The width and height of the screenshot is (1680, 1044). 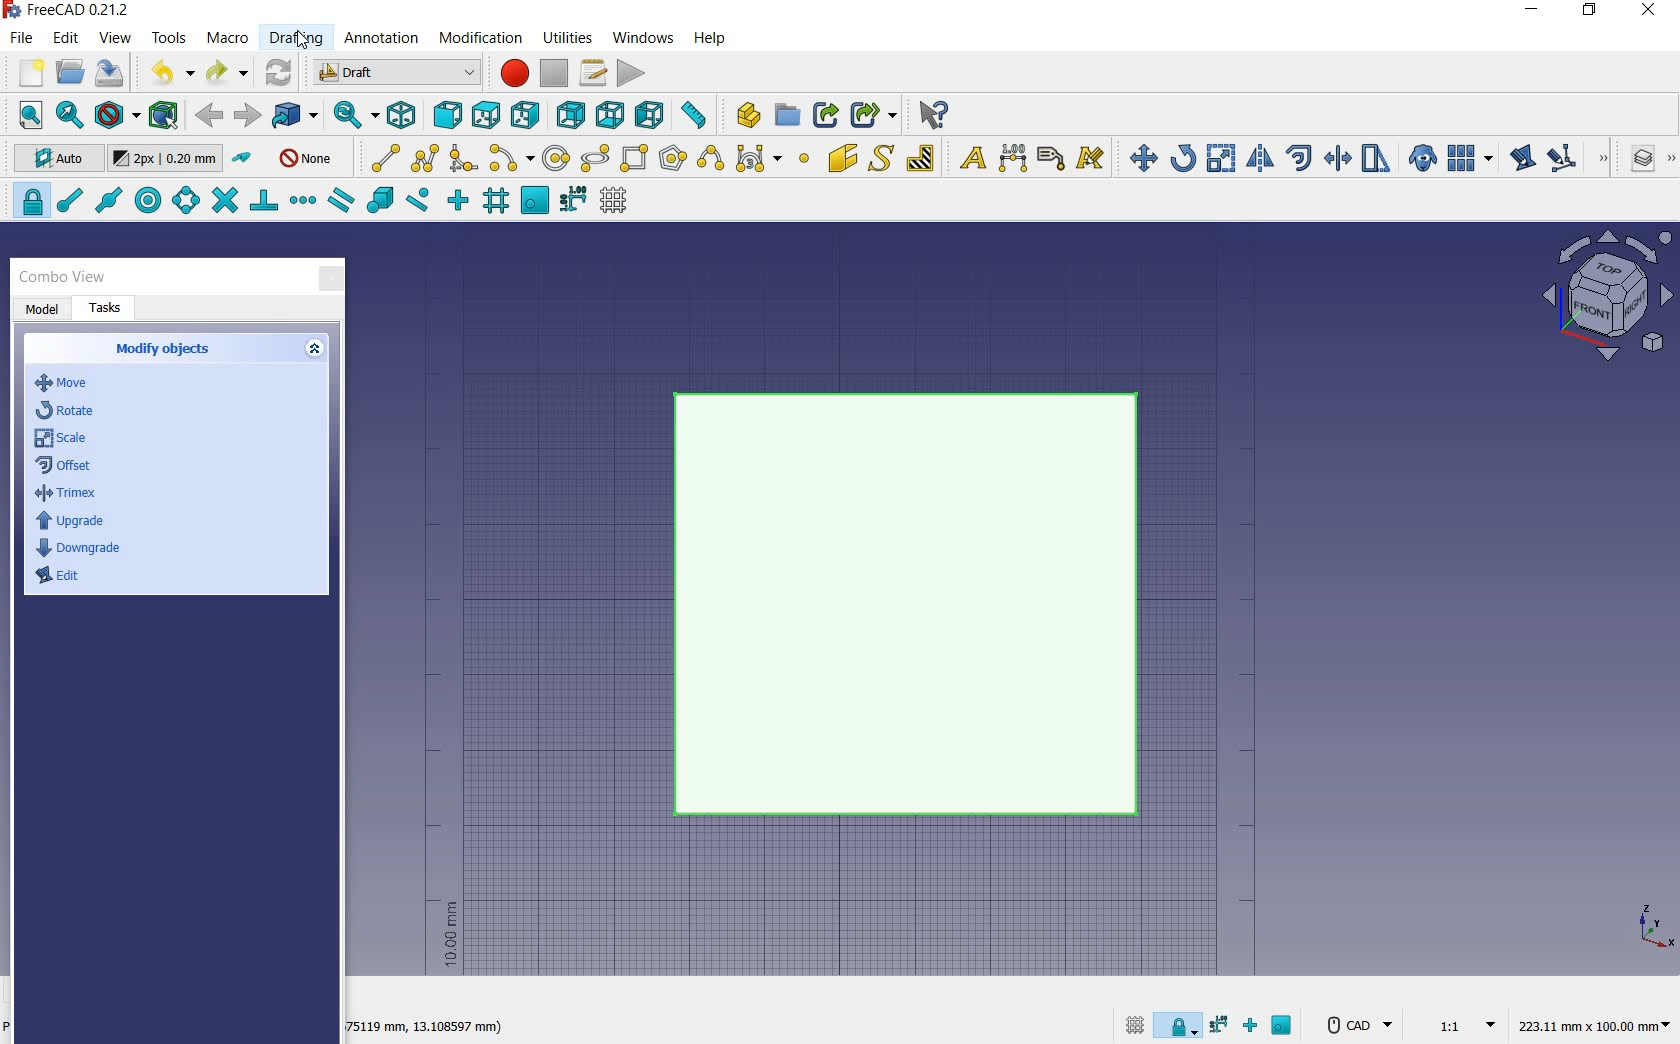 What do you see at coordinates (280, 70) in the screenshot?
I see `refresh` at bounding box center [280, 70].